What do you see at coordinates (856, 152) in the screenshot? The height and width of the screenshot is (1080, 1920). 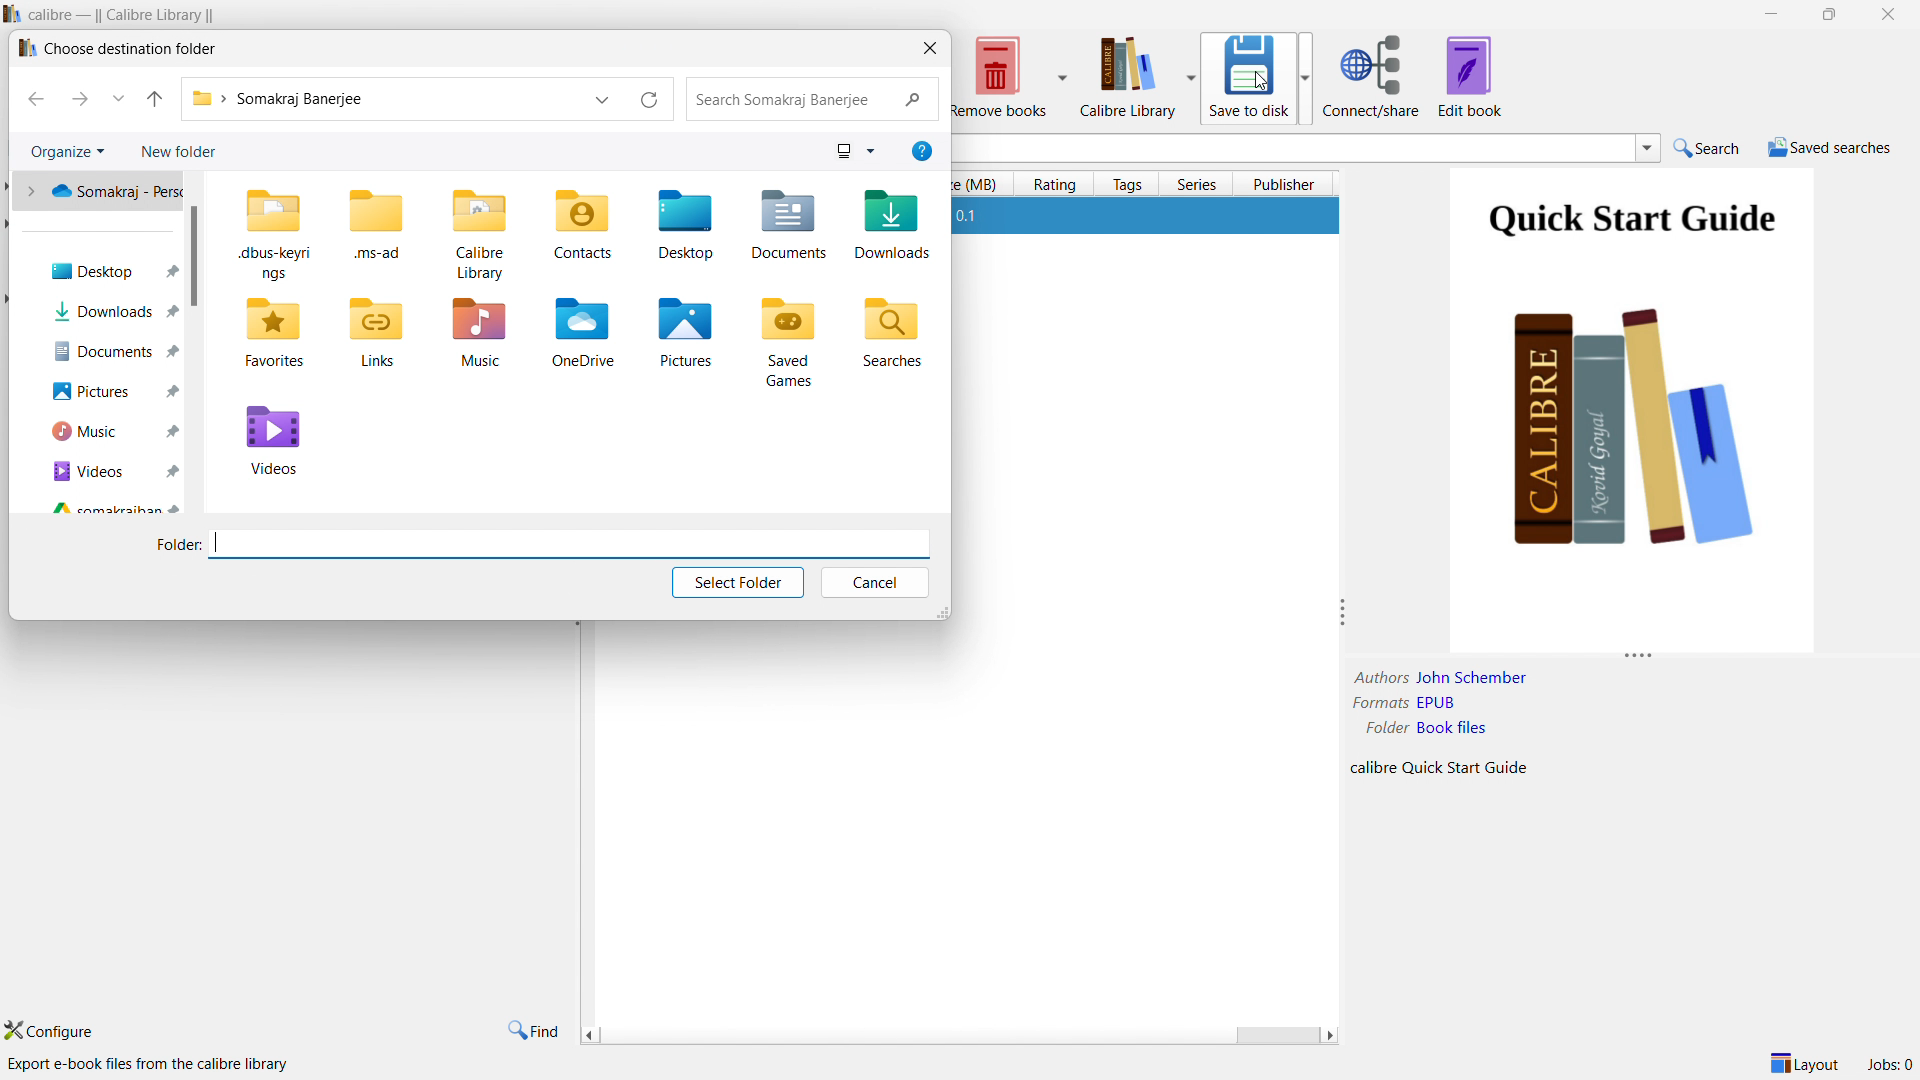 I see `view options` at bounding box center [856, 152].